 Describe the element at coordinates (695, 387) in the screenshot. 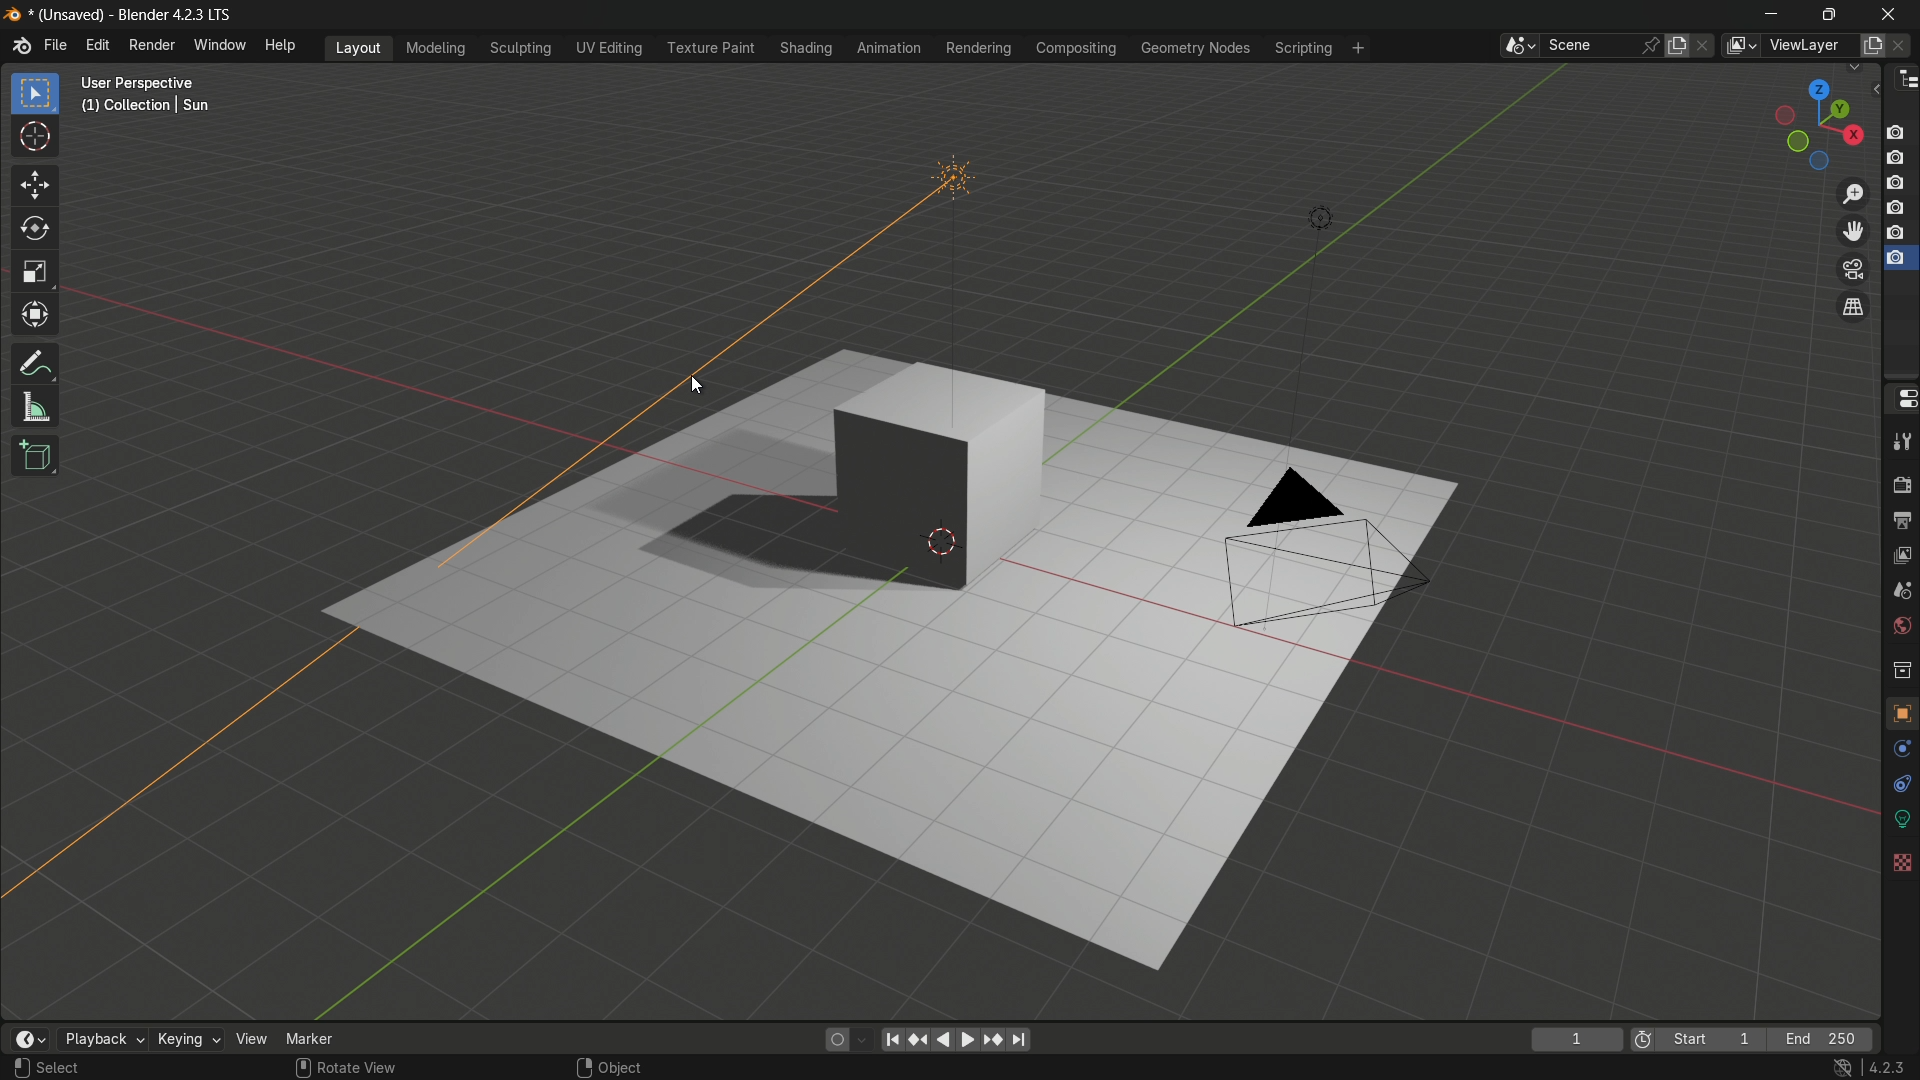

I see `cursor` at that location.